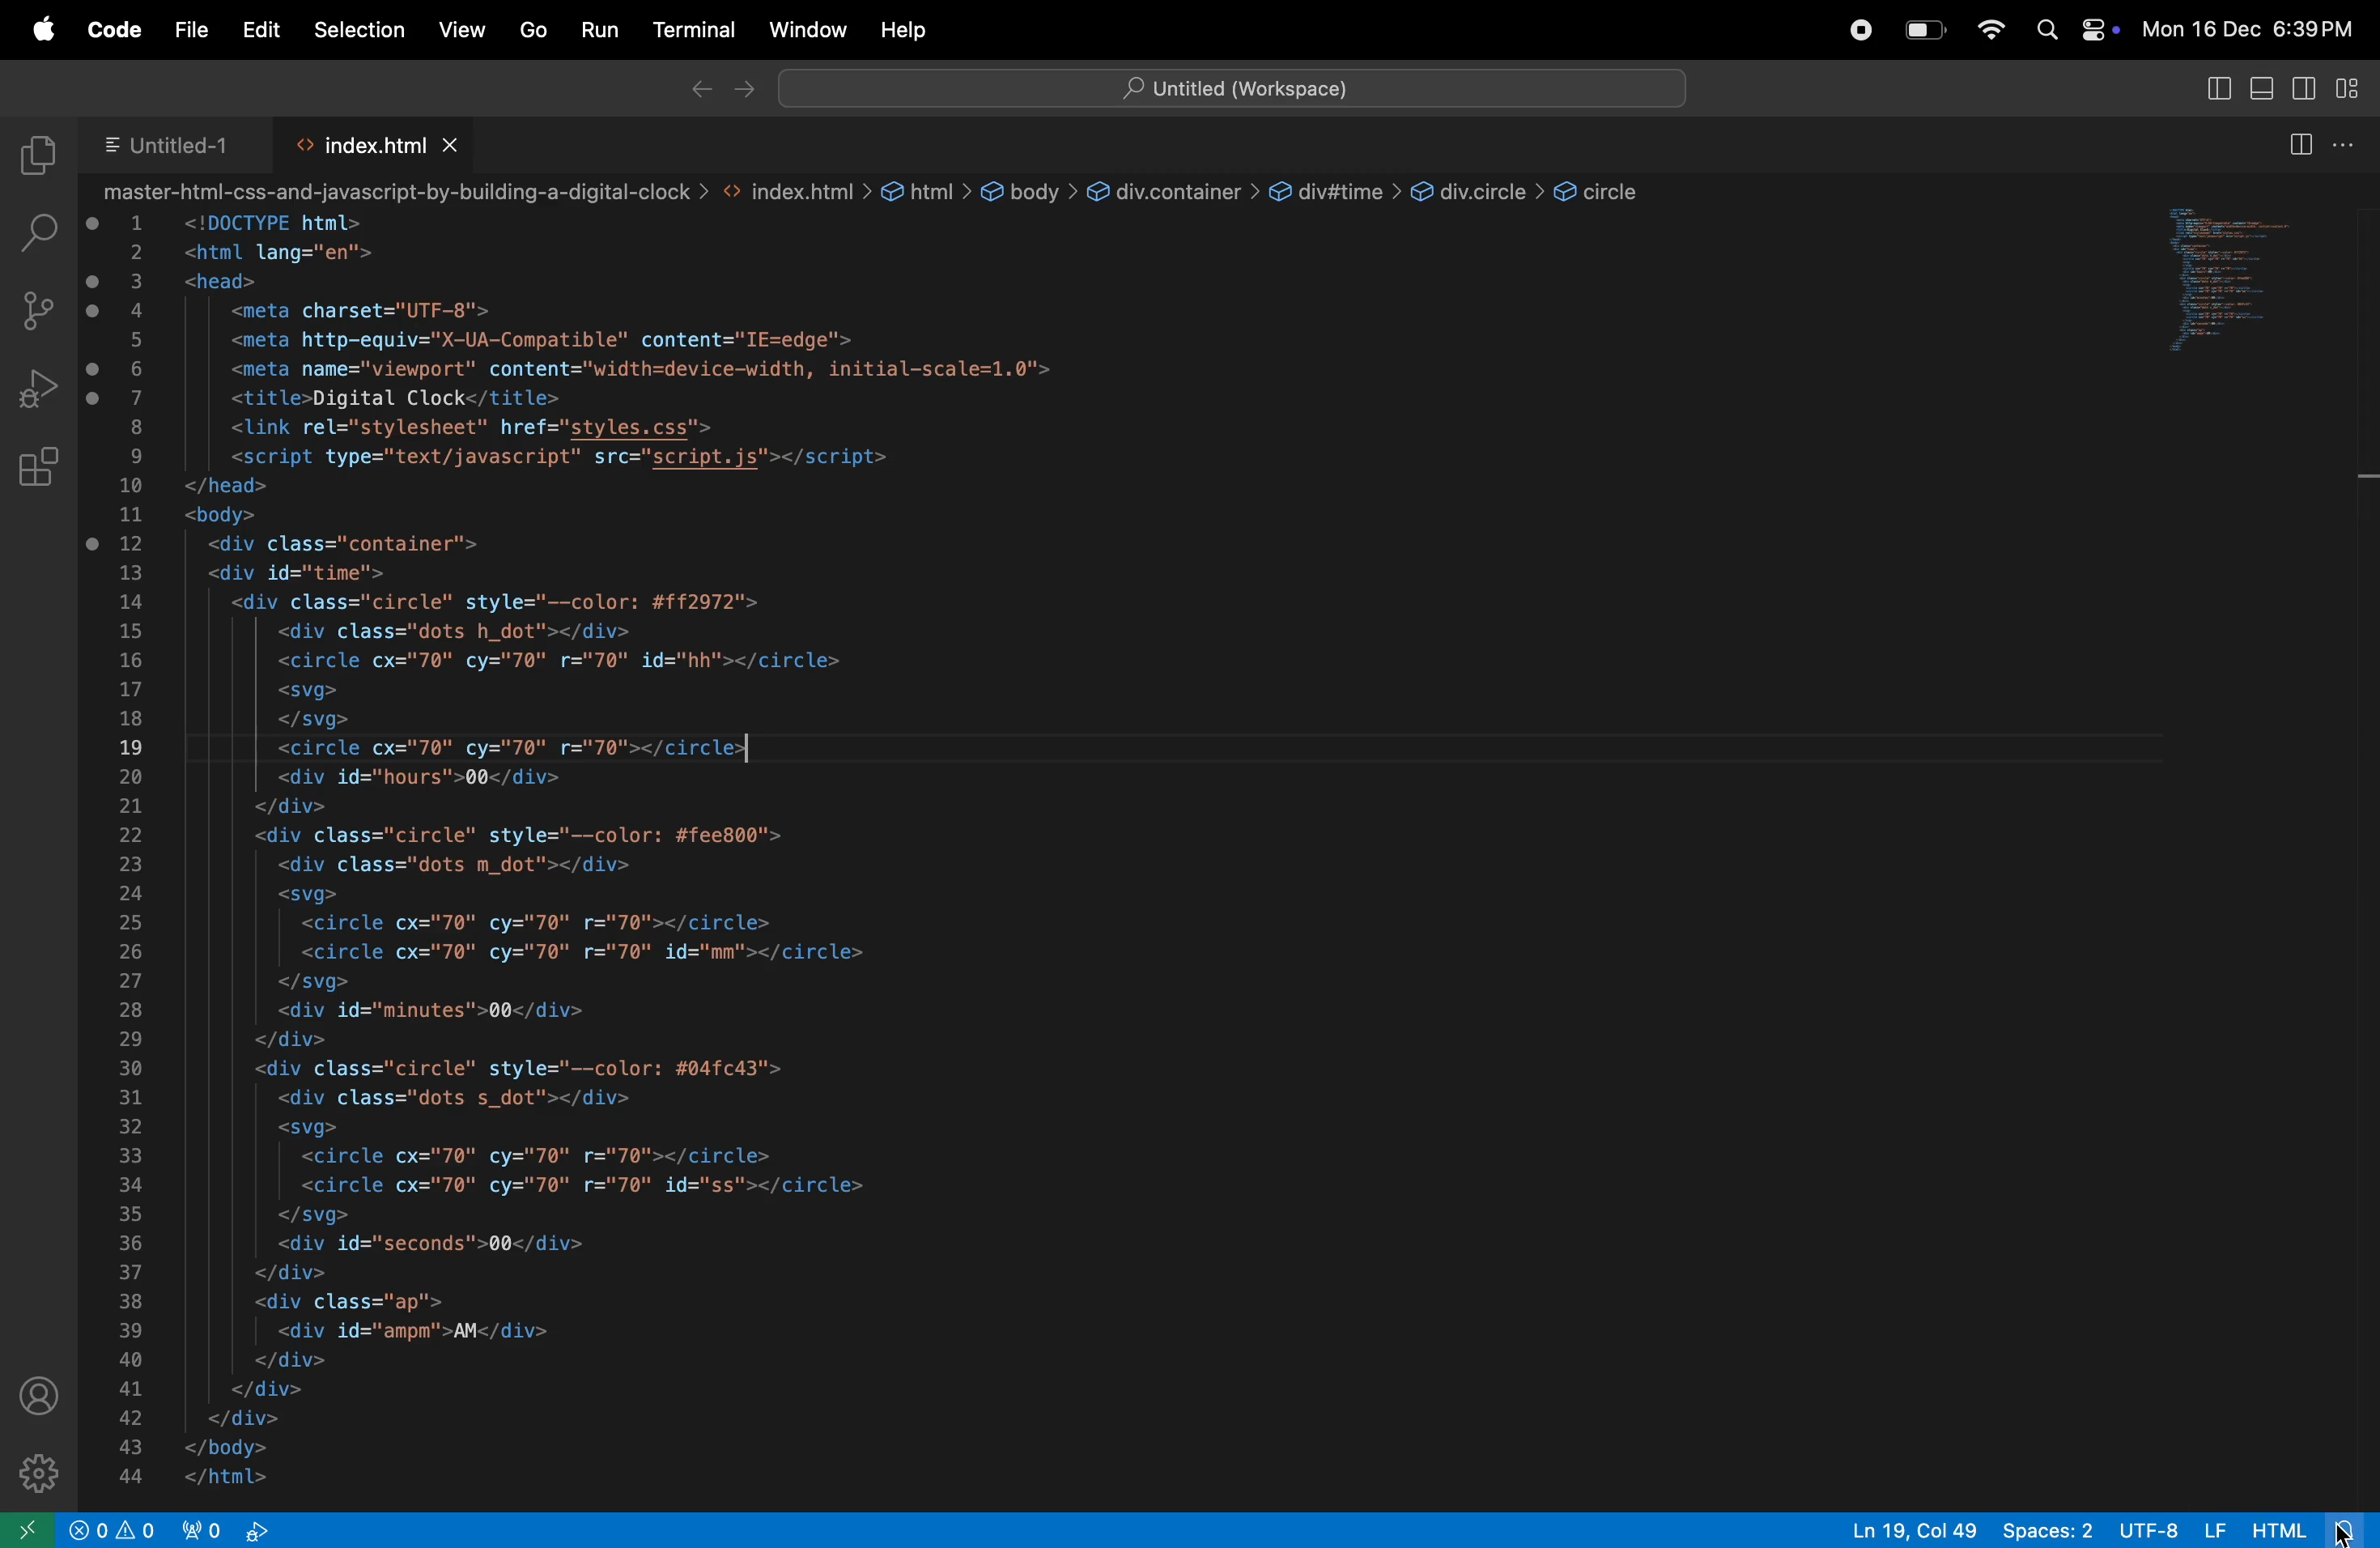  What do you see at coordinates (359, 28) in the screenshot?
I see `selection` at bounding box center [359, 28].